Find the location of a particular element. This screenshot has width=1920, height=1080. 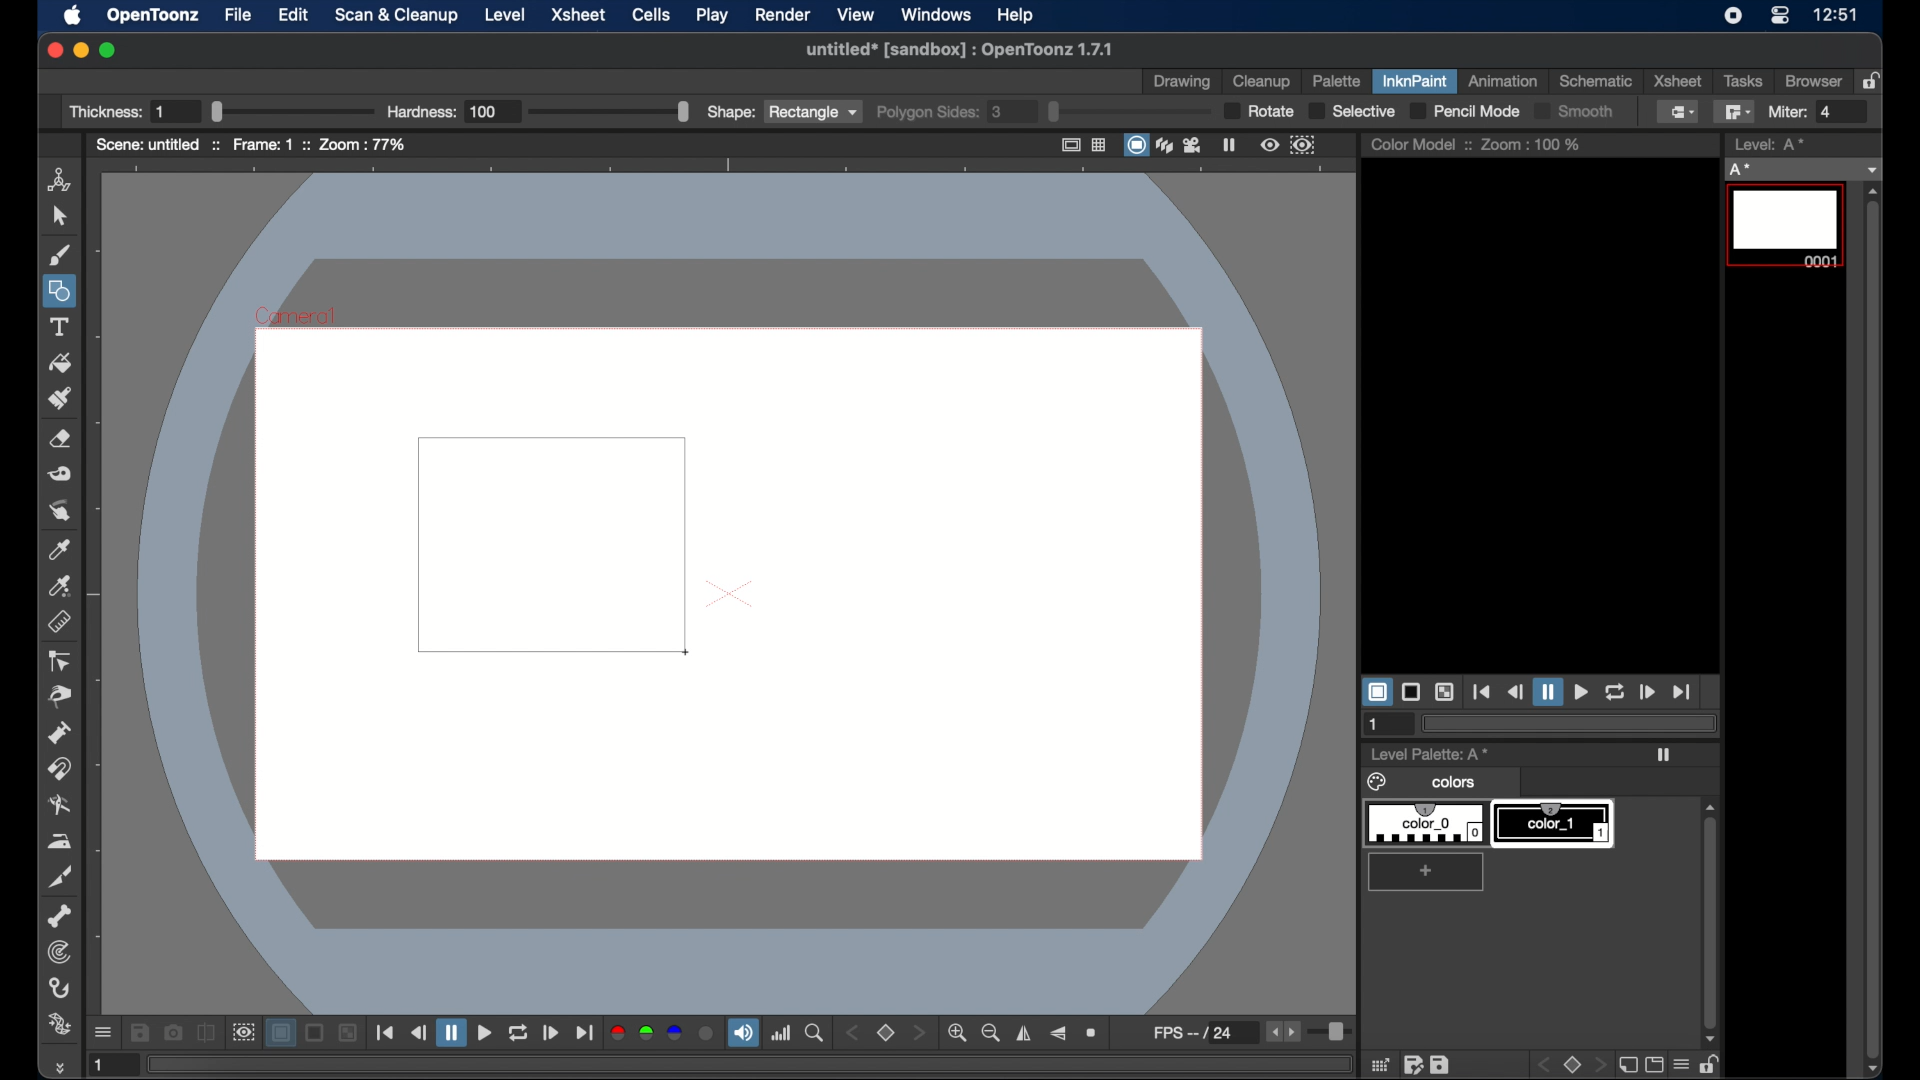

stepper button is located at coordinates (851, 1033).